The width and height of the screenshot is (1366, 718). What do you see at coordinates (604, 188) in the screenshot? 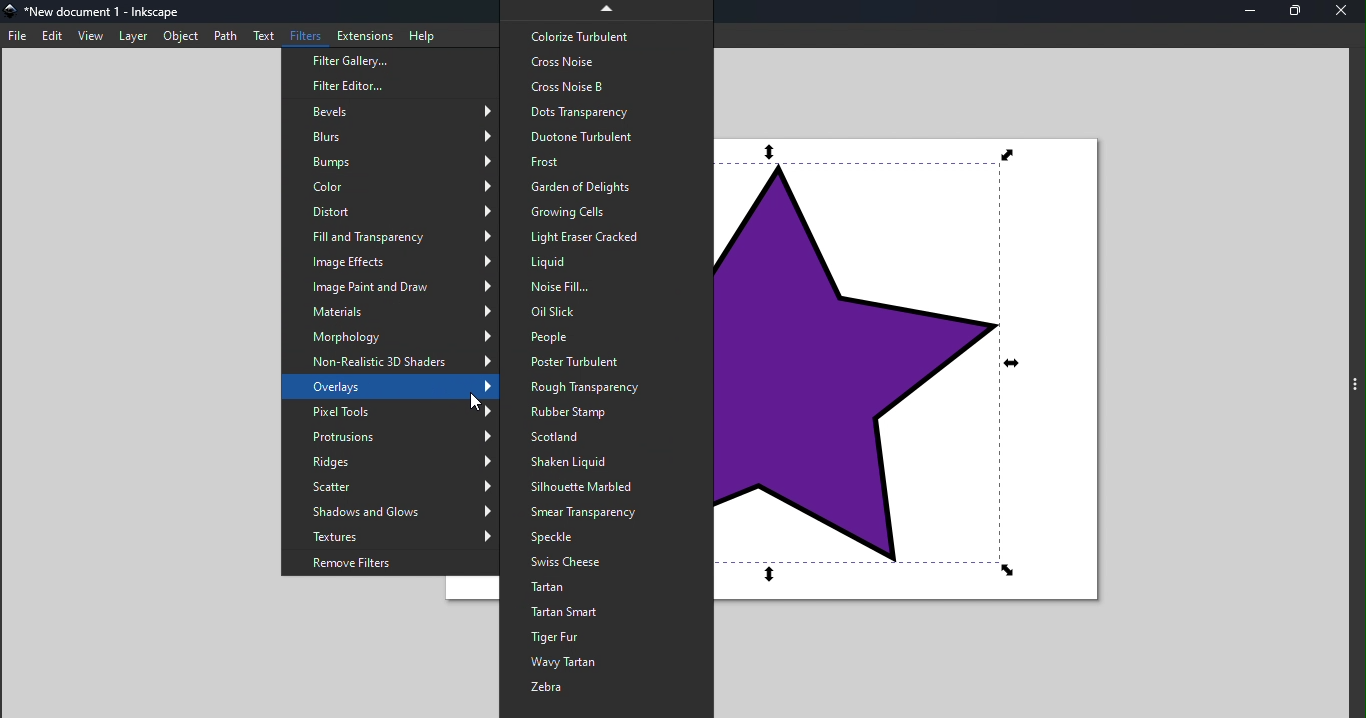
I see `Garden of delights` at bounding box center [604, 188].